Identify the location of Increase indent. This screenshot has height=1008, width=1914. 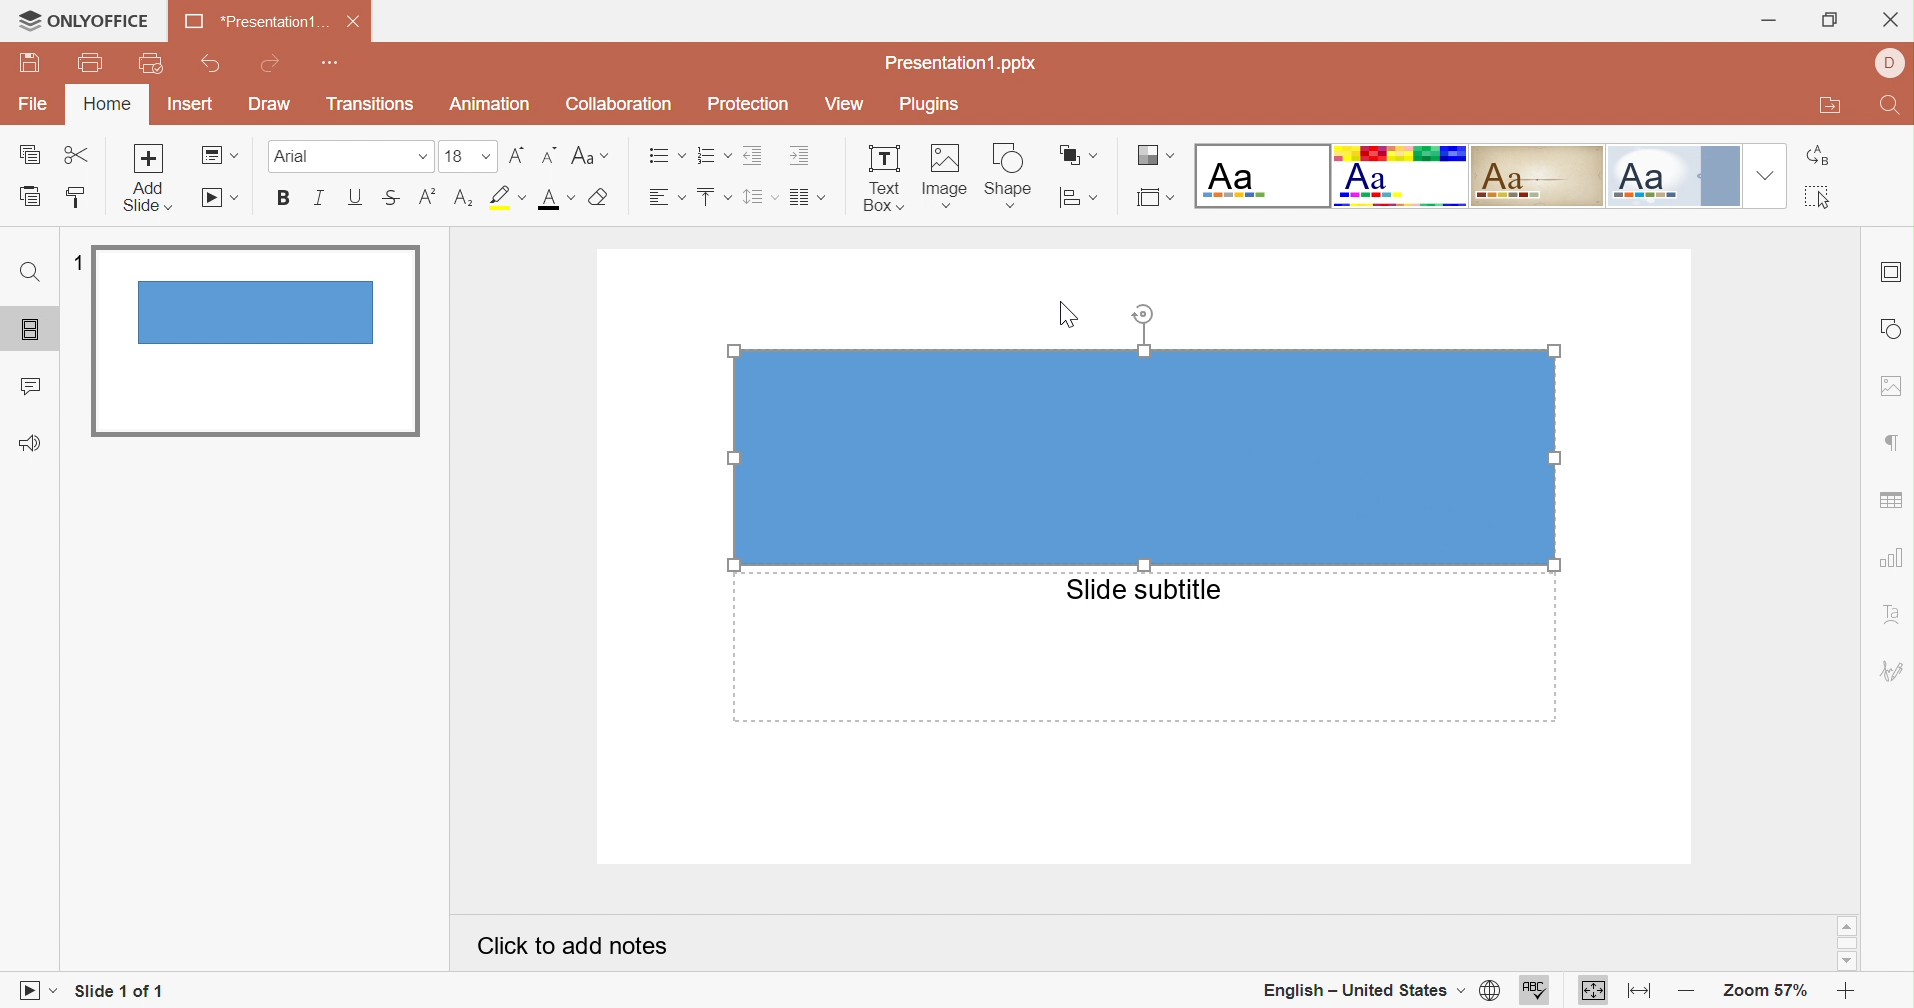
(803, 155).